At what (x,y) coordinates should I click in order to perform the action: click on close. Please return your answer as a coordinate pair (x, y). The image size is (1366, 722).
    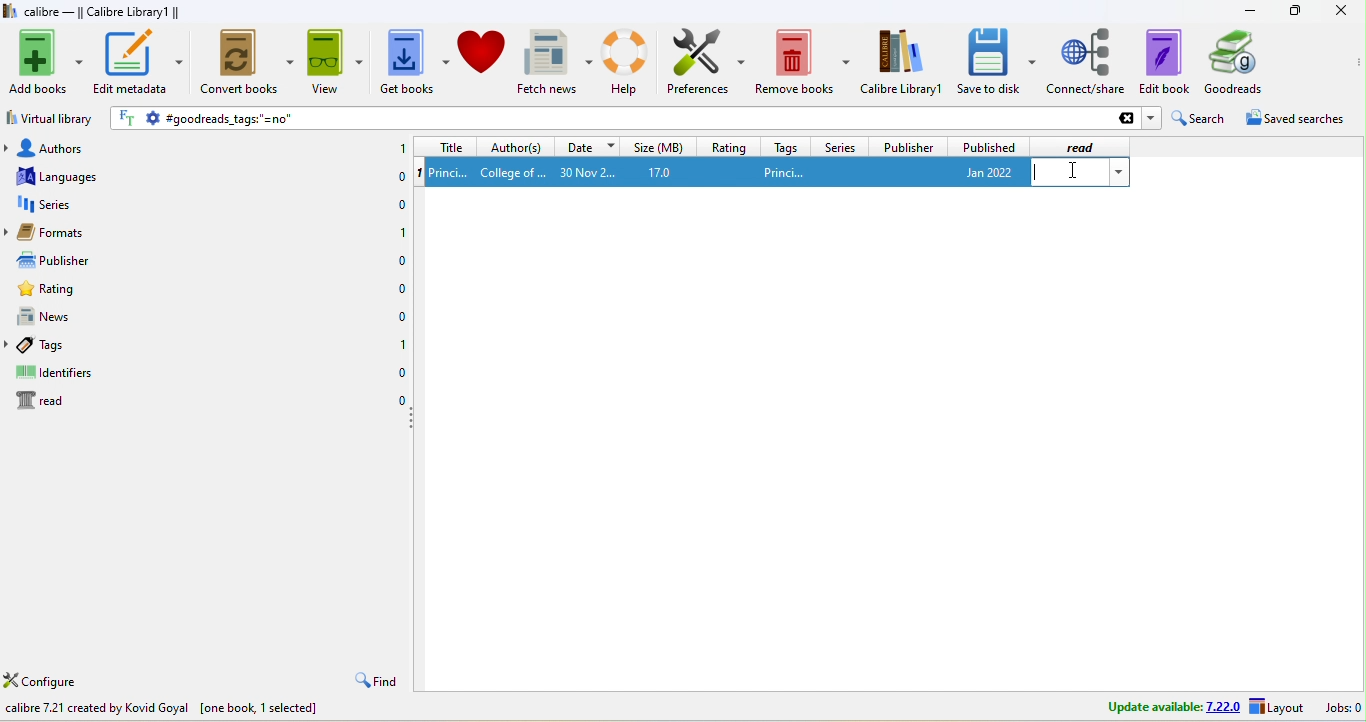
    Looking at the image, I should click on (1339, 11).